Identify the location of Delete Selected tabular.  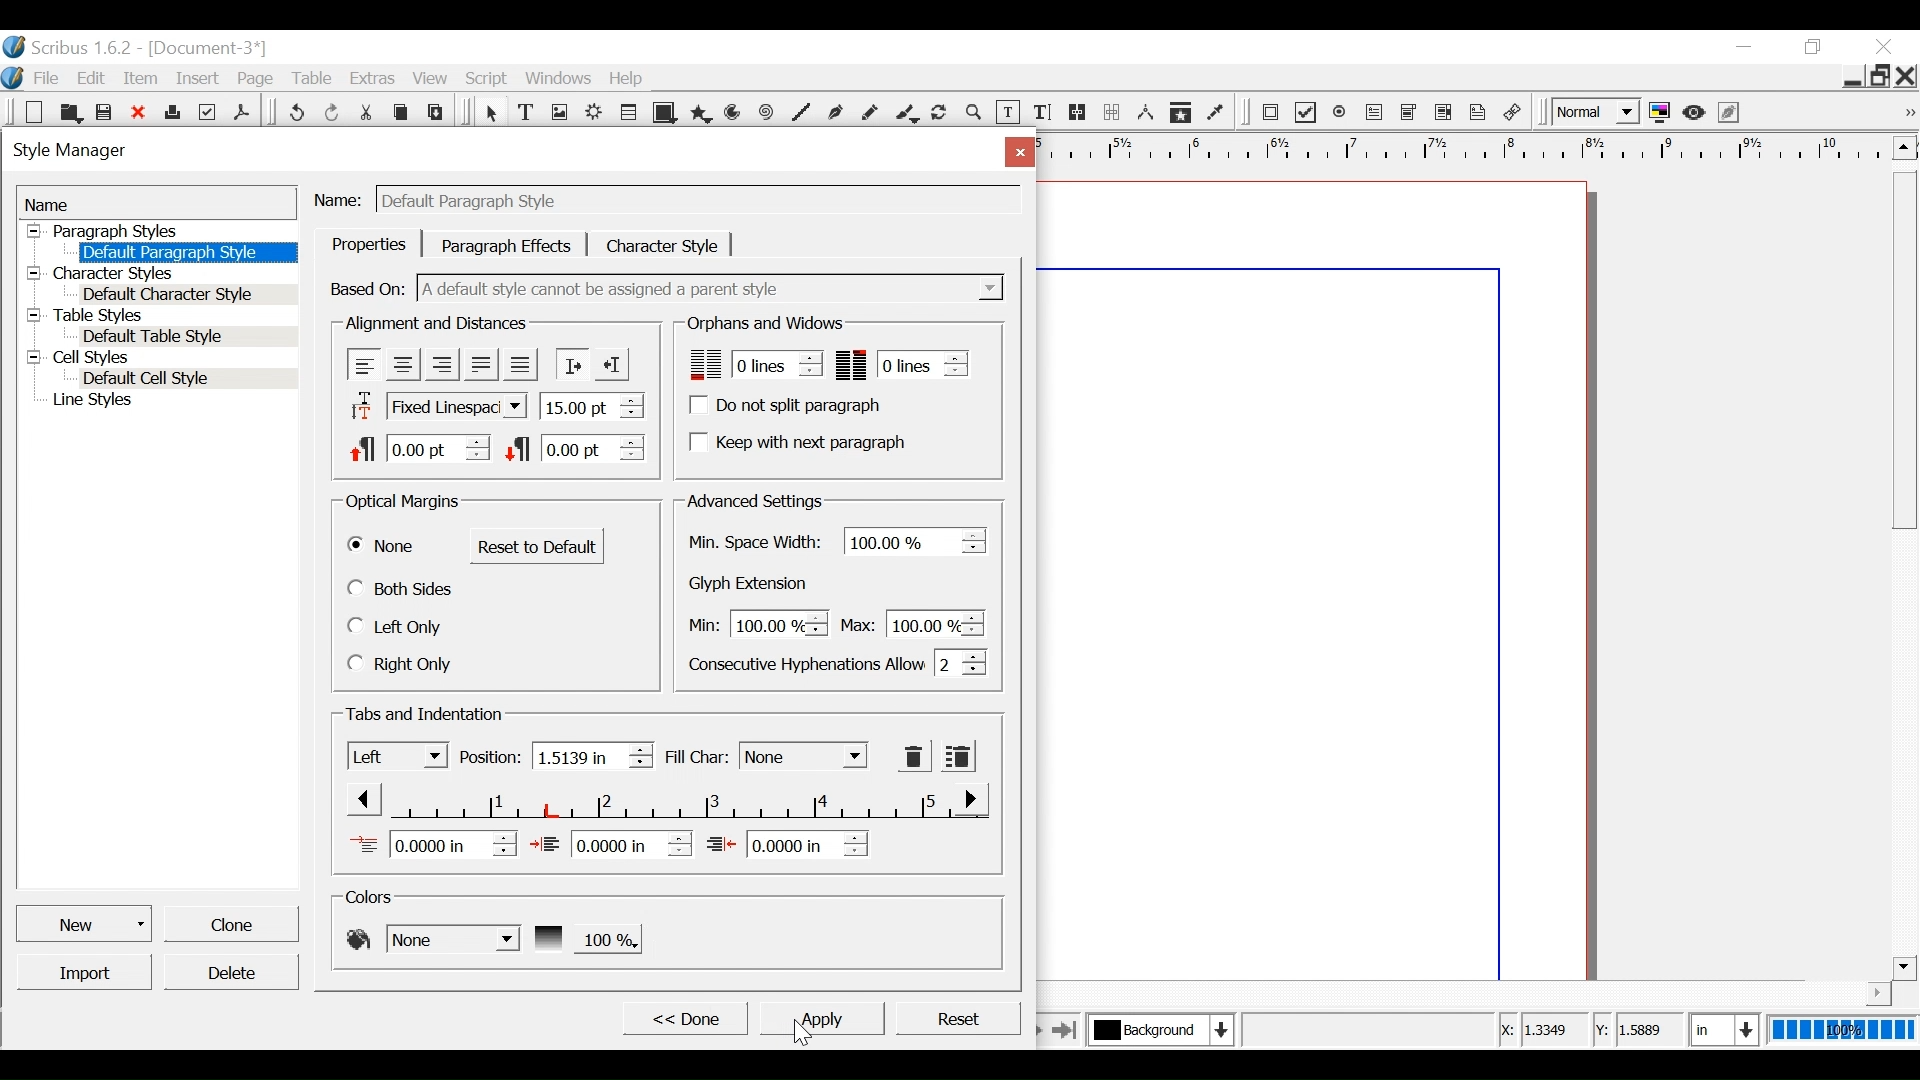
(914, 756).